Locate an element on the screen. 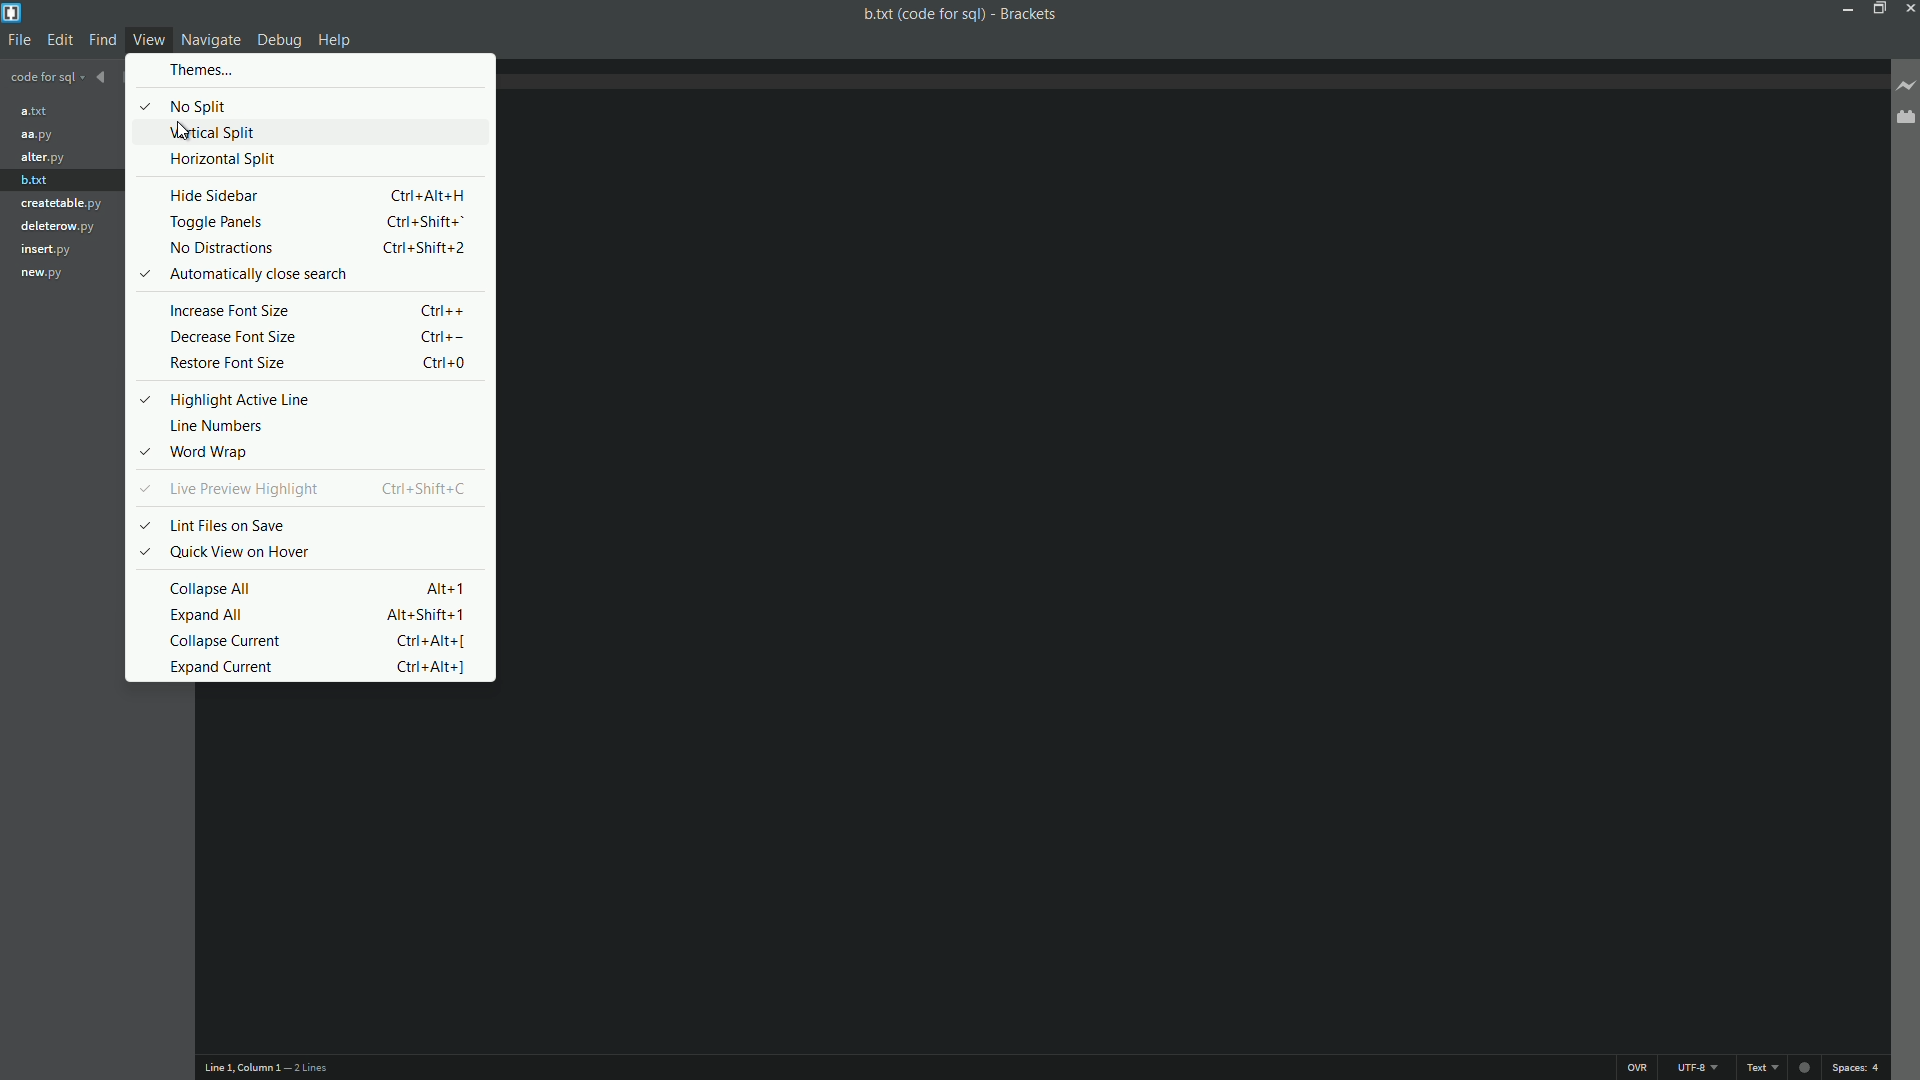  a.txt is located at coordinates (41, 112).